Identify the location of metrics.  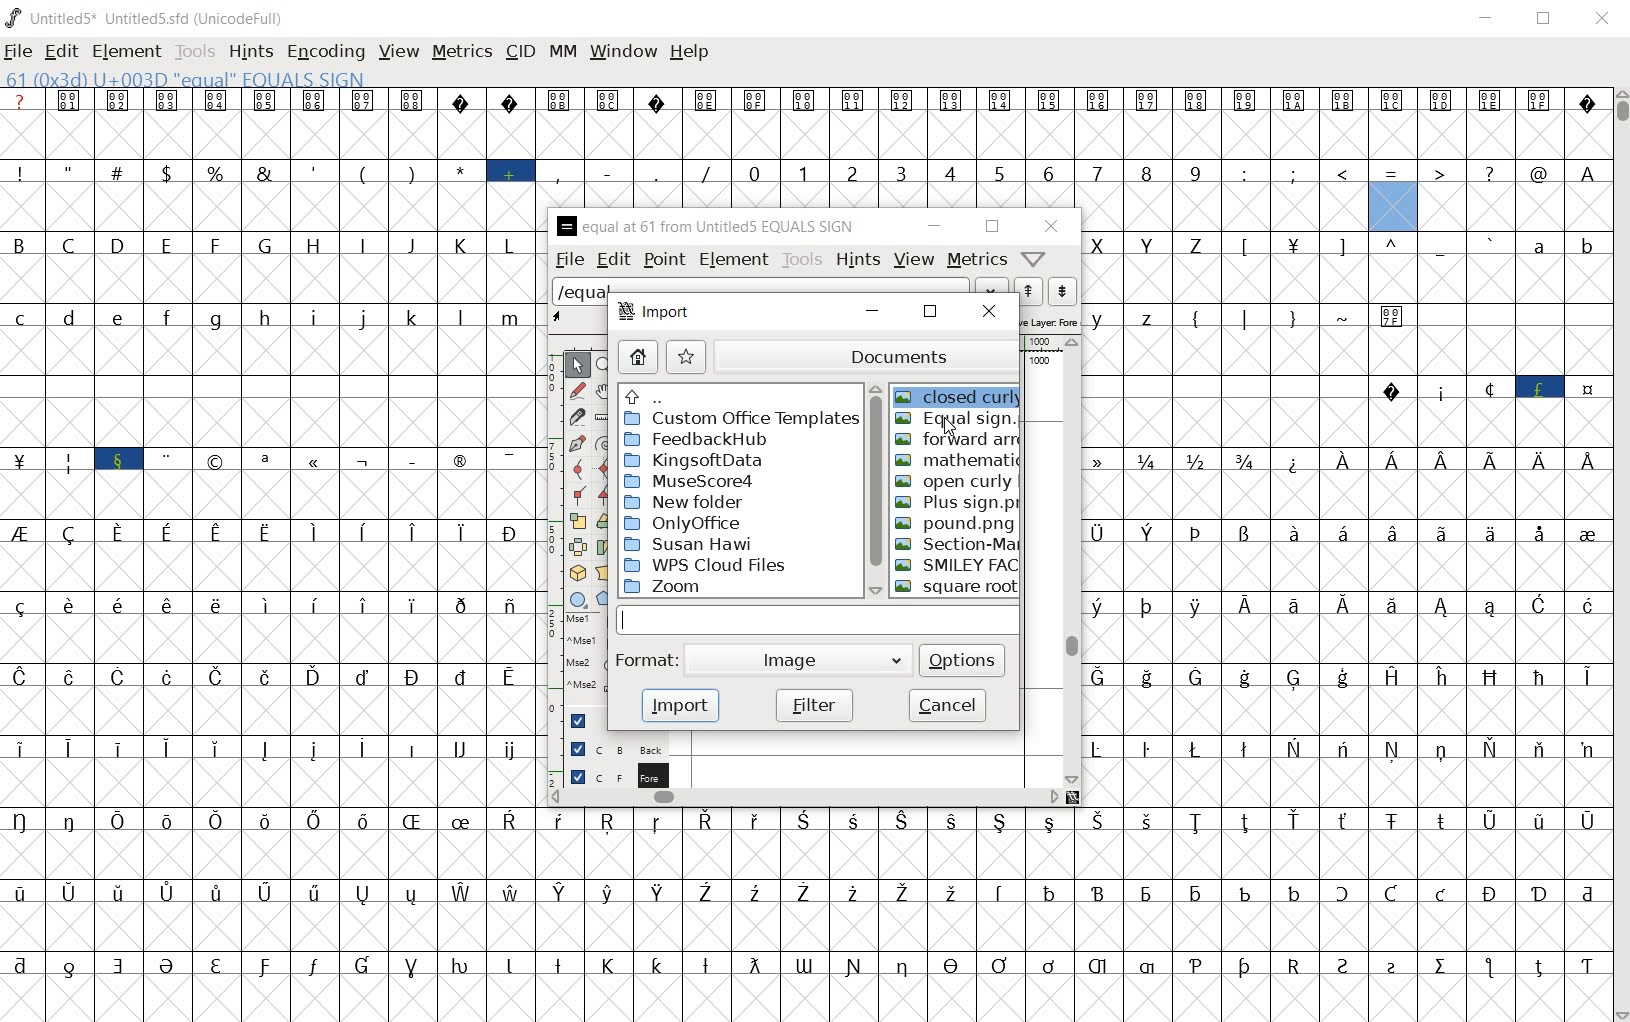
(975, 260).